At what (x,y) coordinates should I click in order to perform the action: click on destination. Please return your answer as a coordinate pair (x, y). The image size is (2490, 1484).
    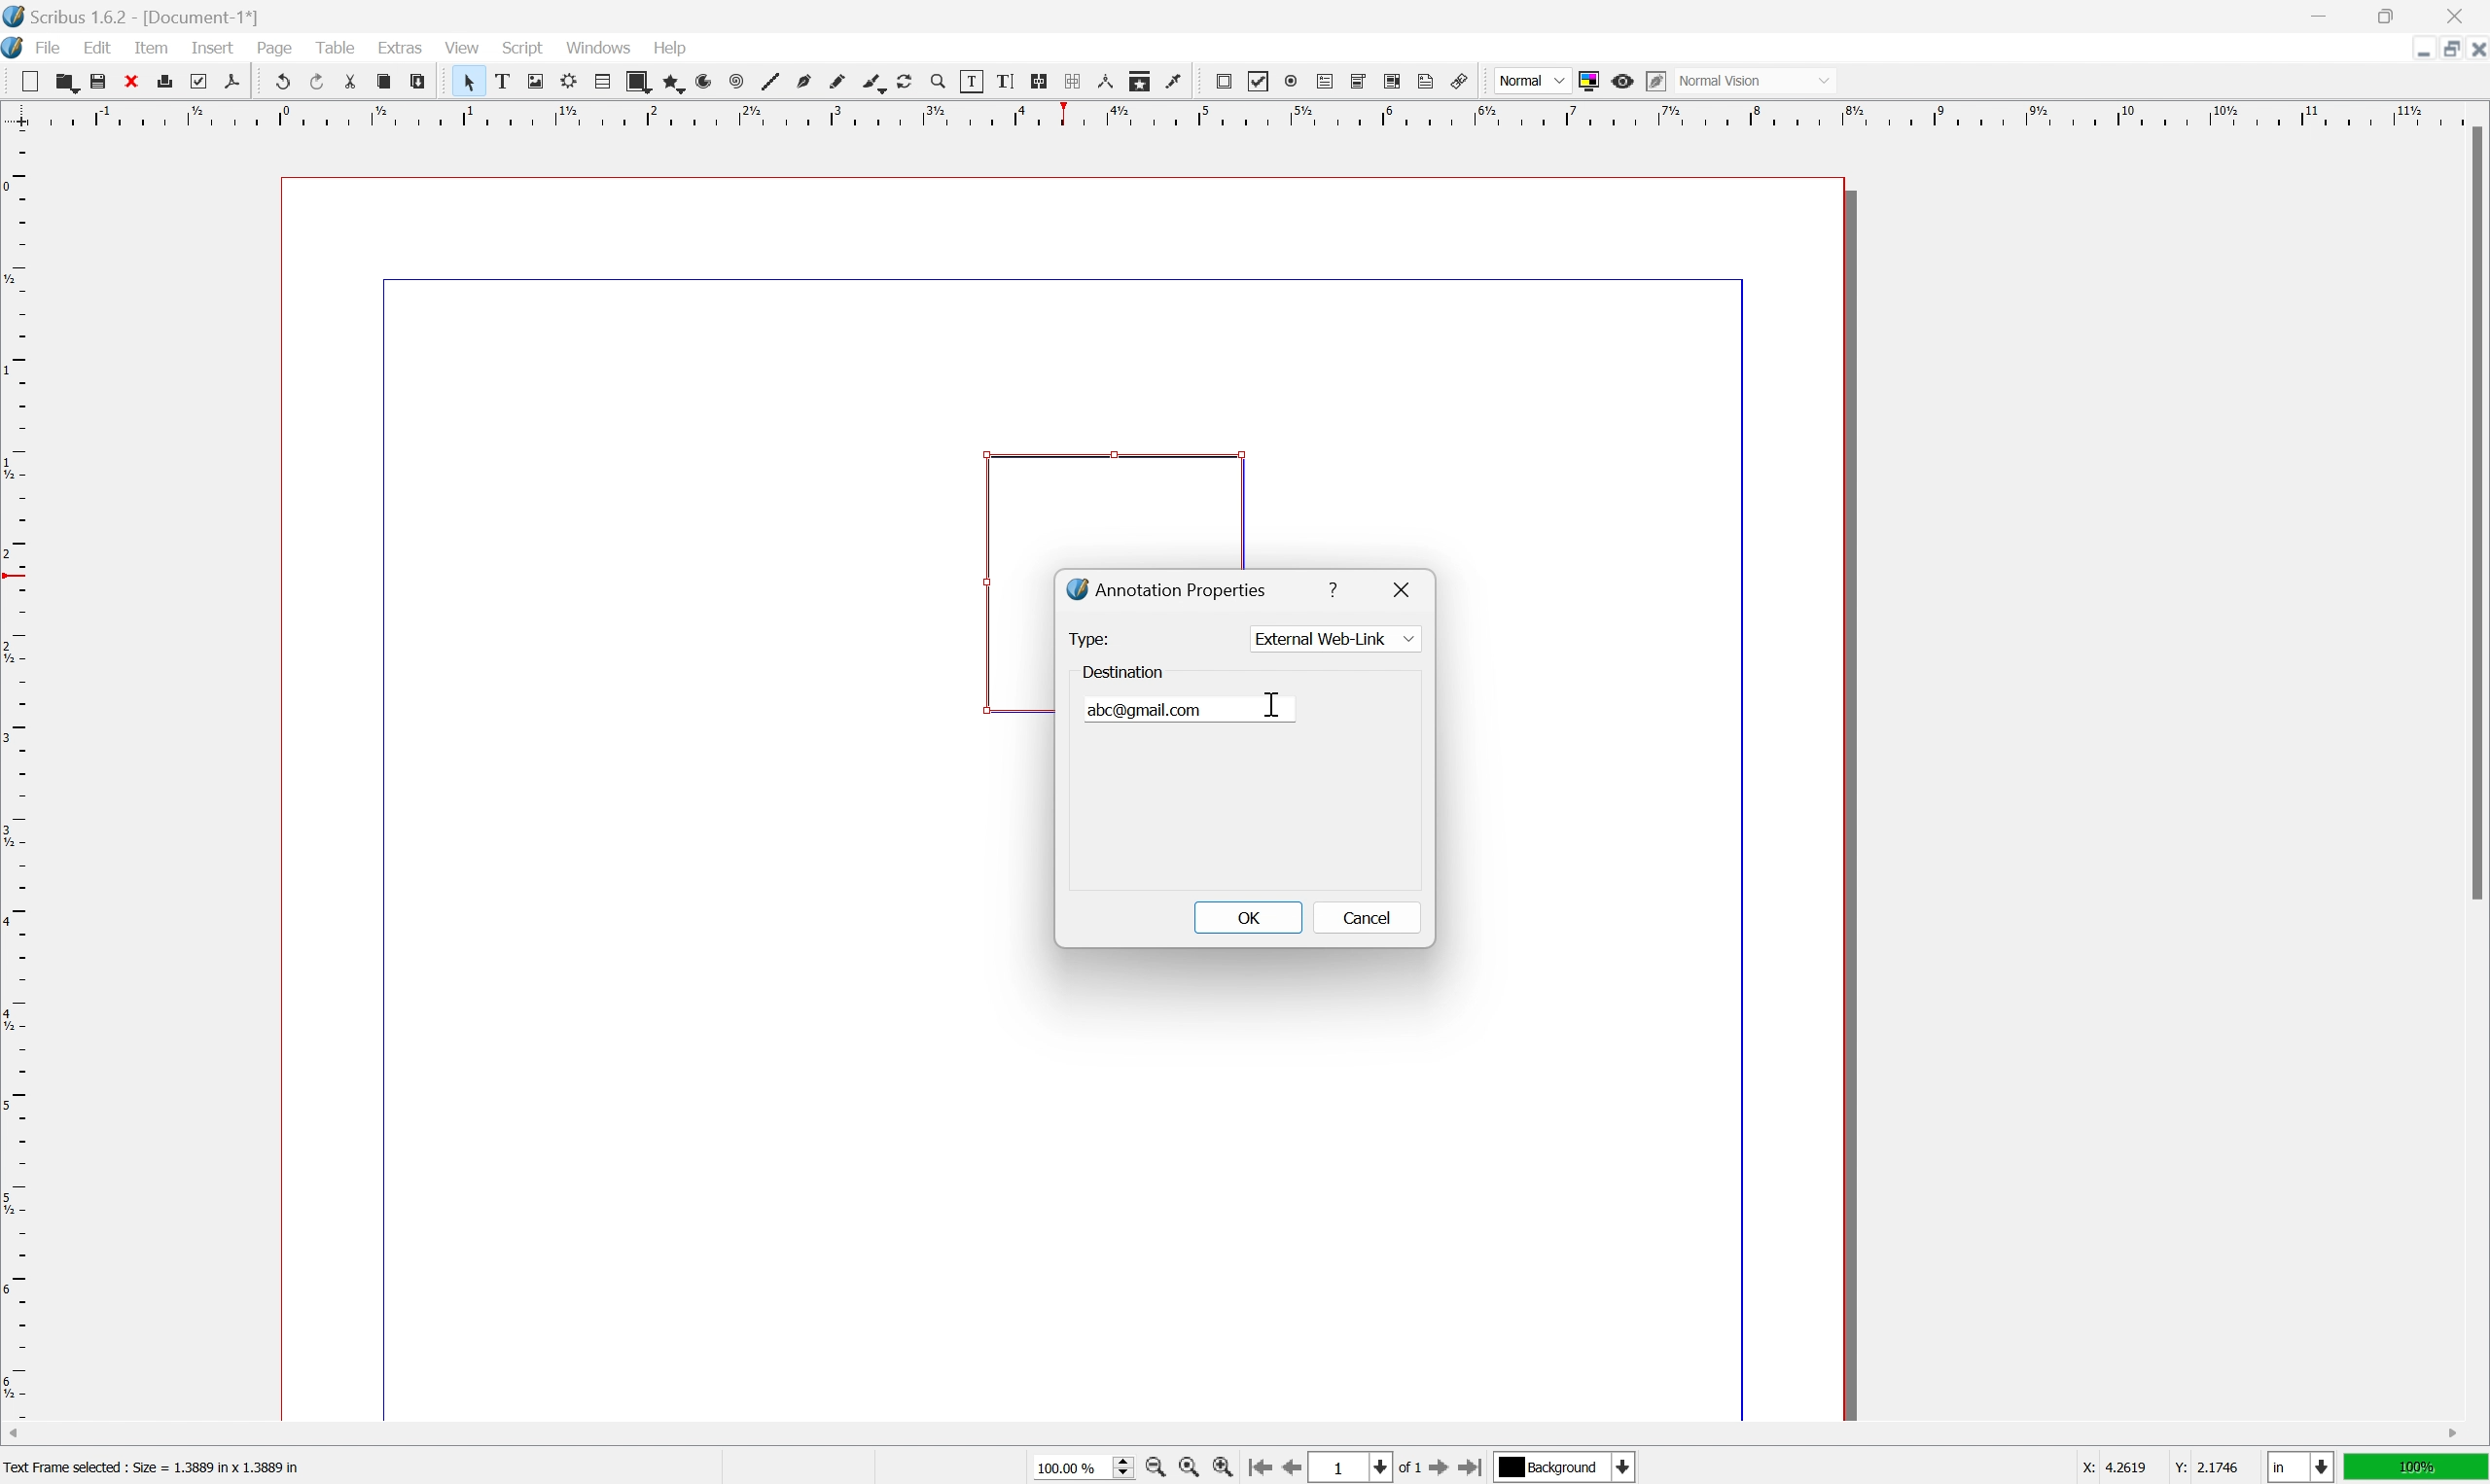
    Looking at the image, I should click on (1122, 673).